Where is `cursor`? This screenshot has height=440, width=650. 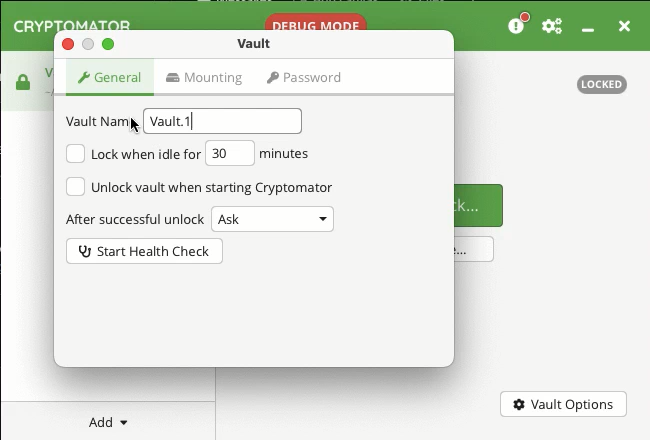
cursor is located at coordinates (135, 126).